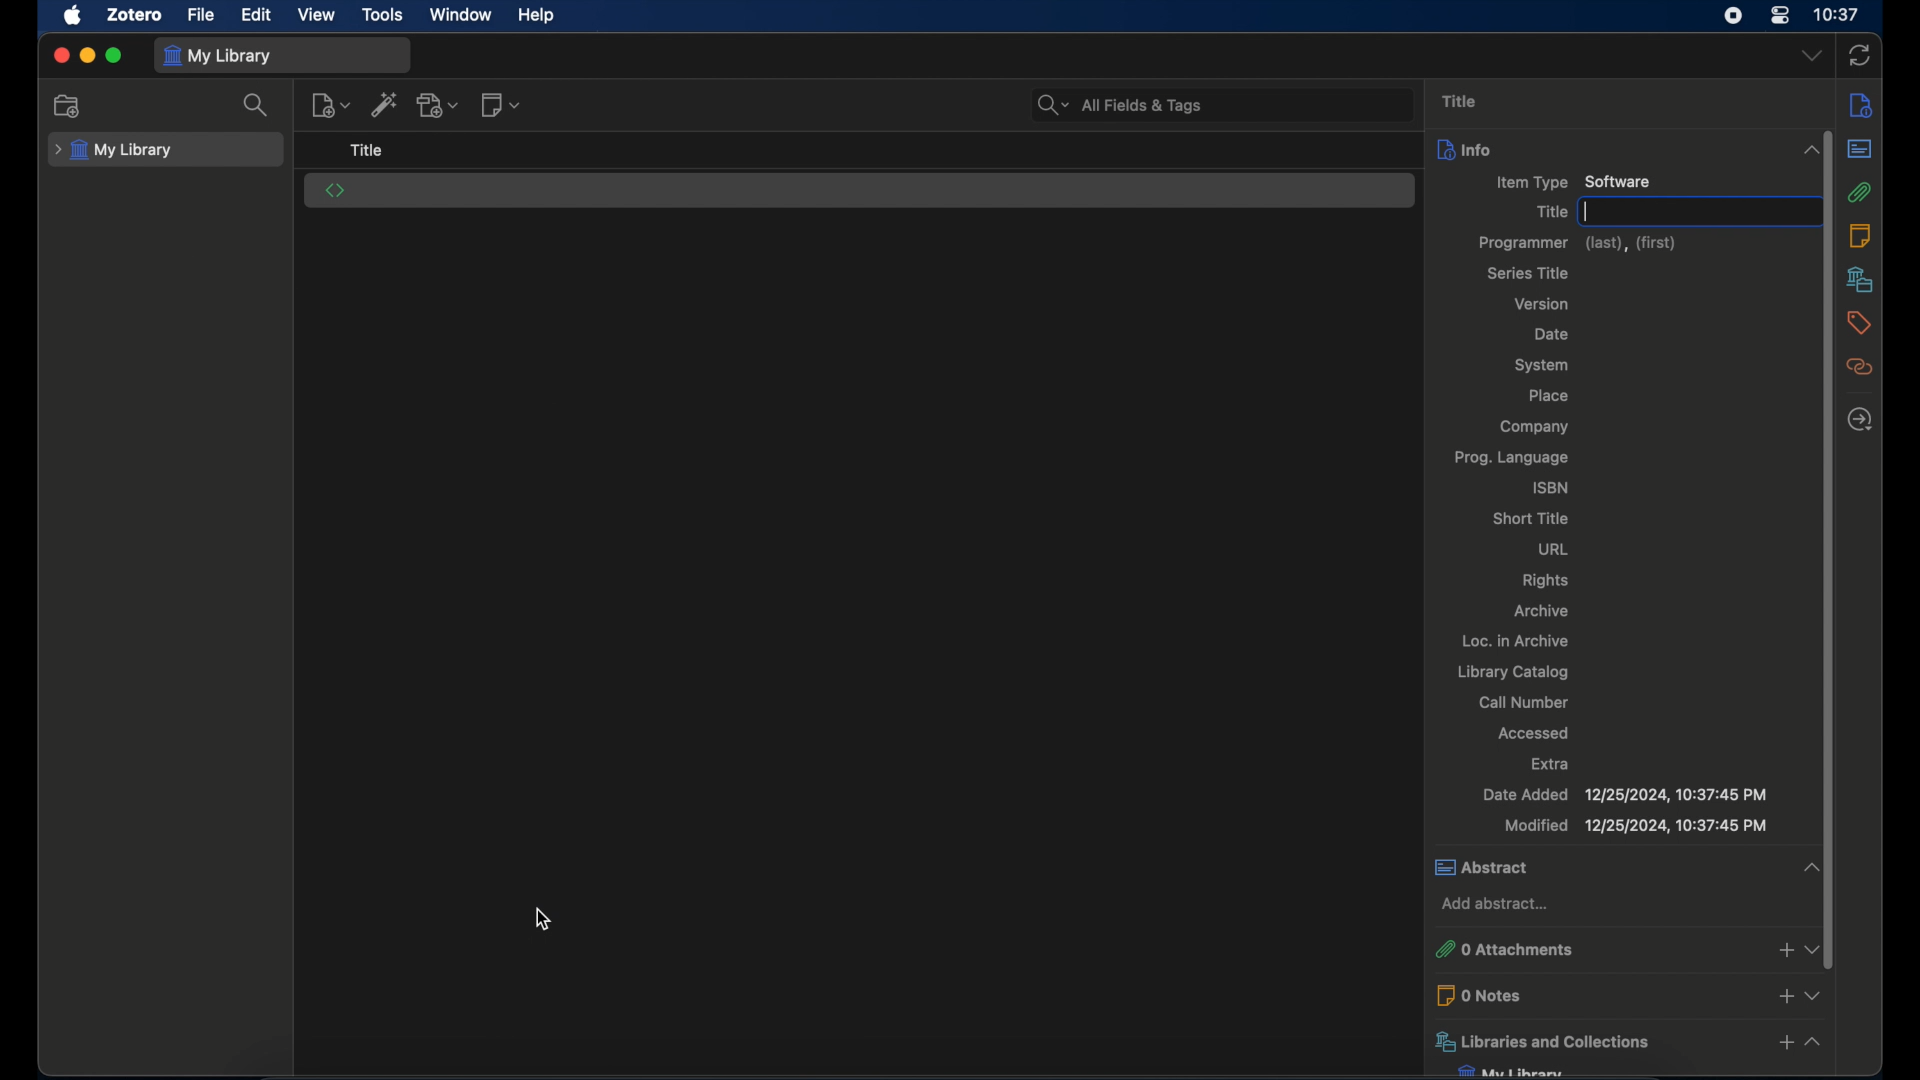  What do you see at coordinates (1814, 994) in the screenshot?
I see `dropdown` at bounding box center [1814, 994].